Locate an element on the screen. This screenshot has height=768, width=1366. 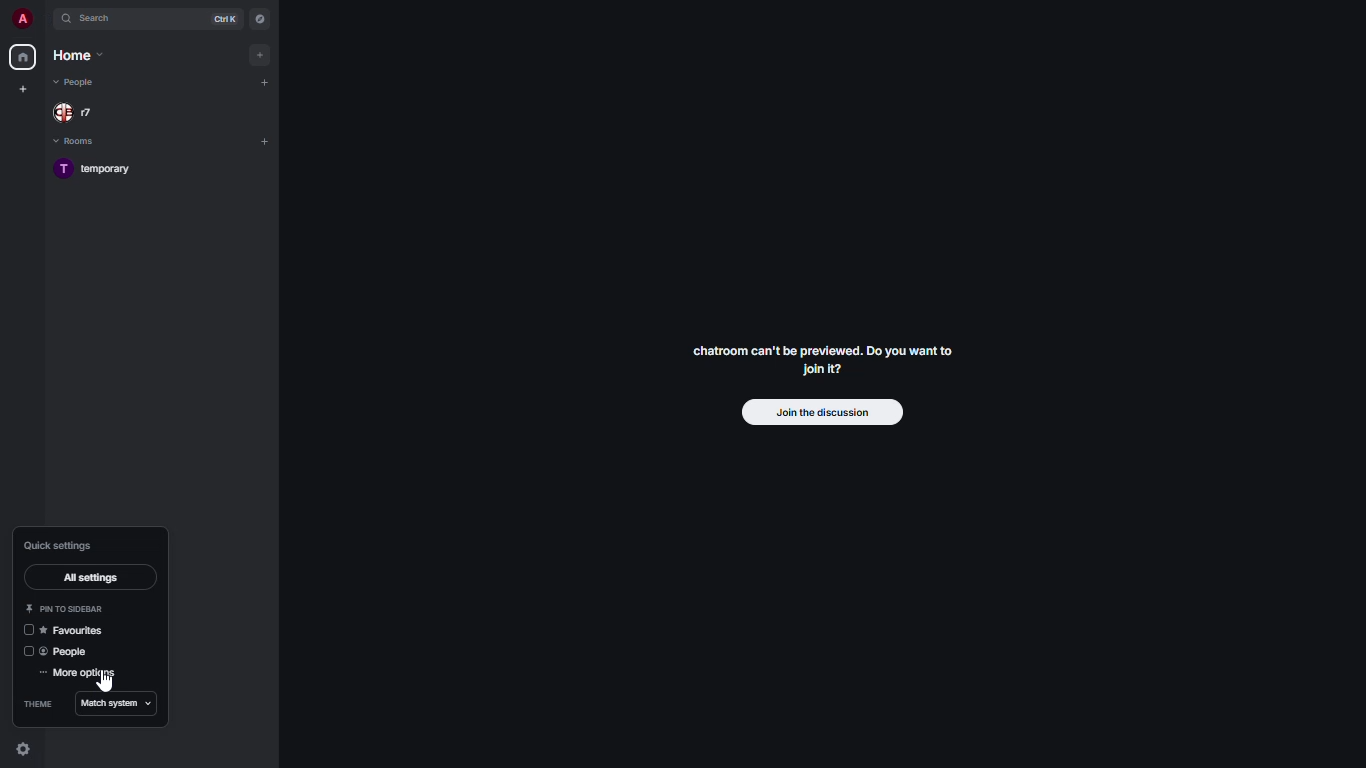
favorites is located at coordinates (75, 630).